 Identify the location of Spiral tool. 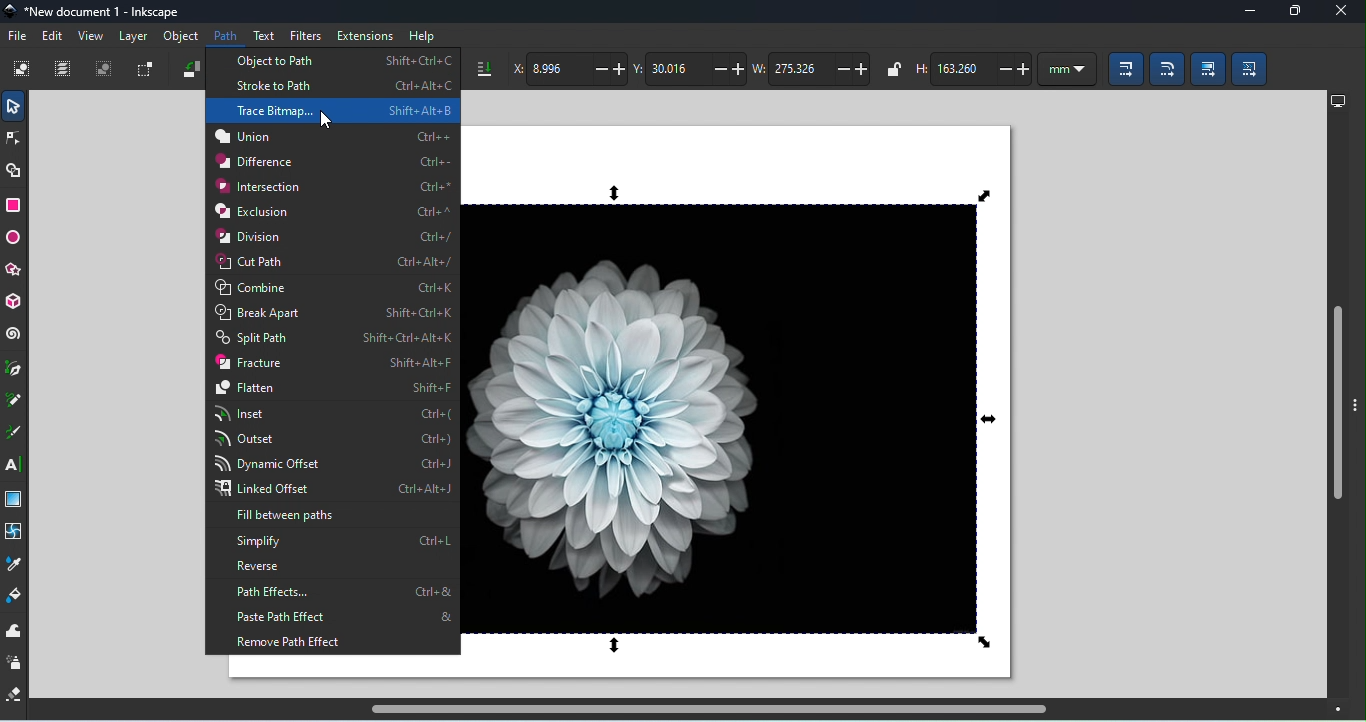
(13, 336).